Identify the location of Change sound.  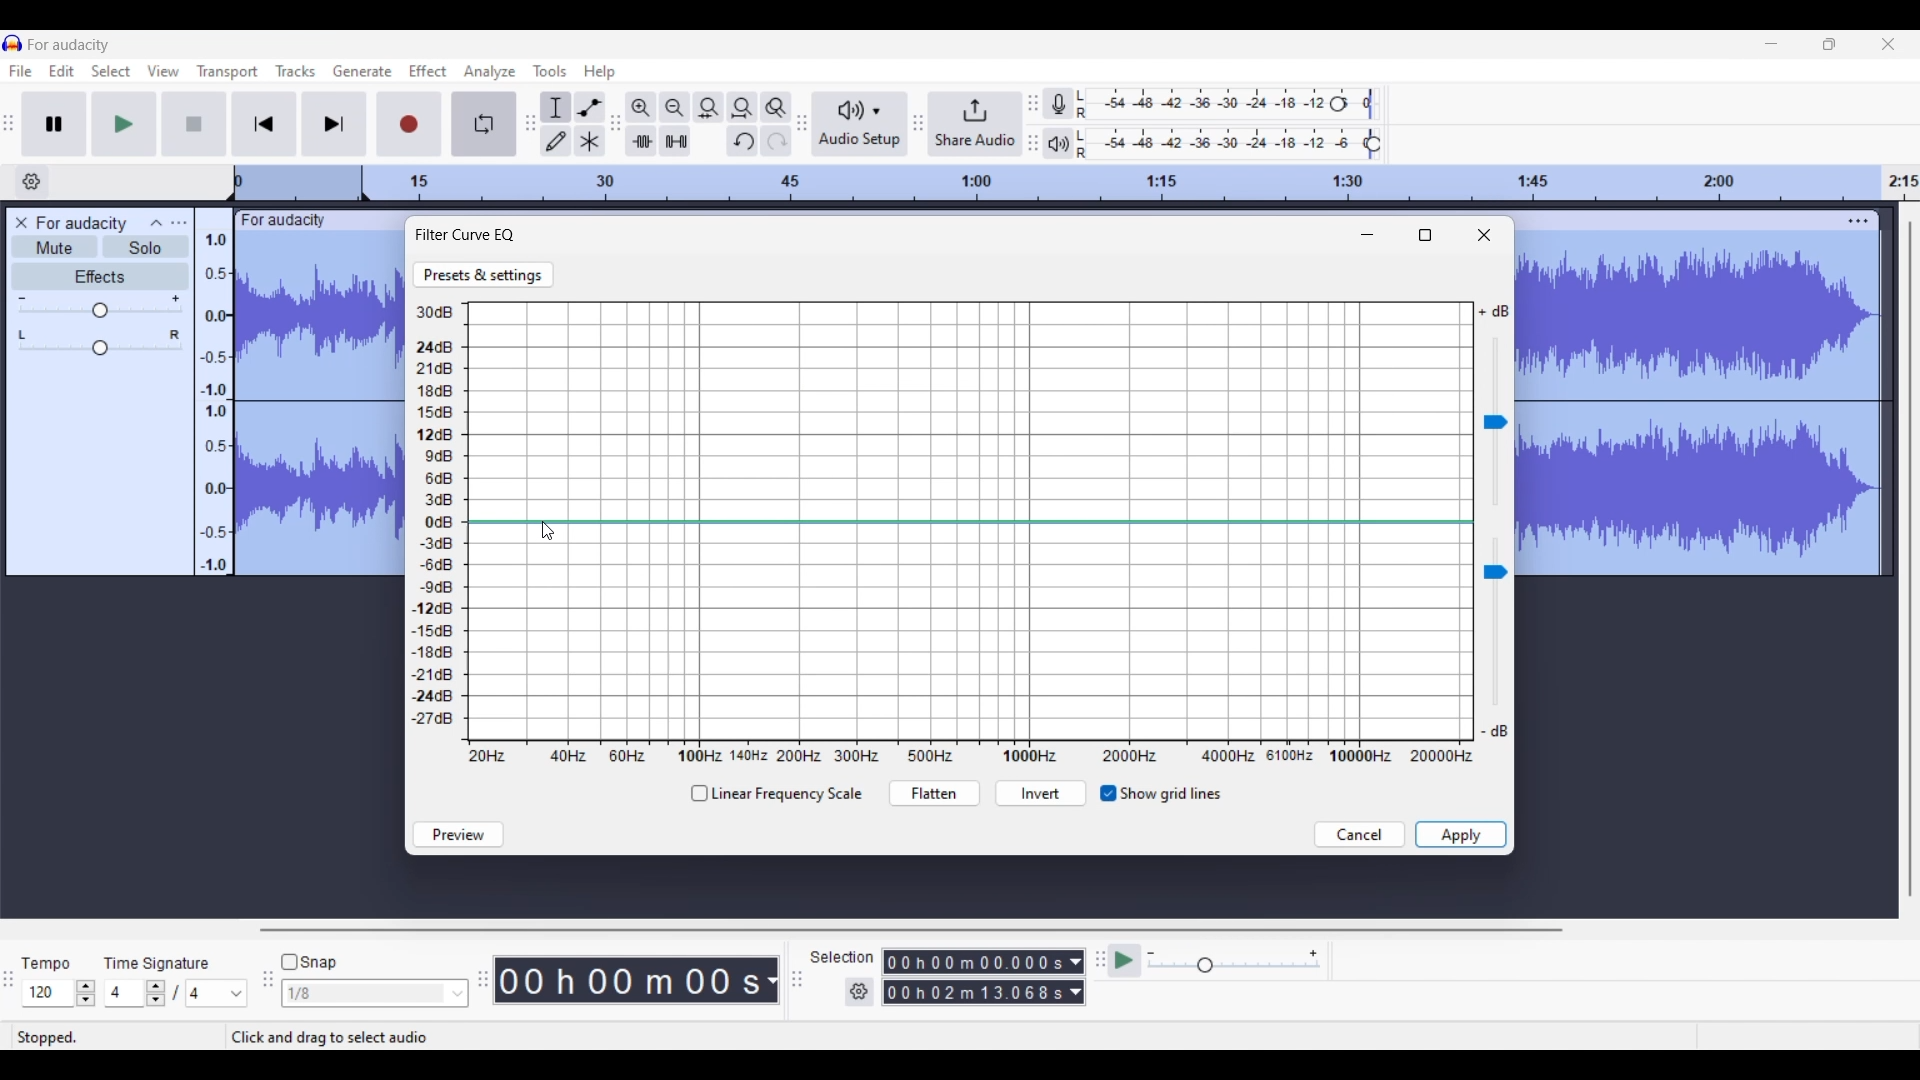
(1495, 422).